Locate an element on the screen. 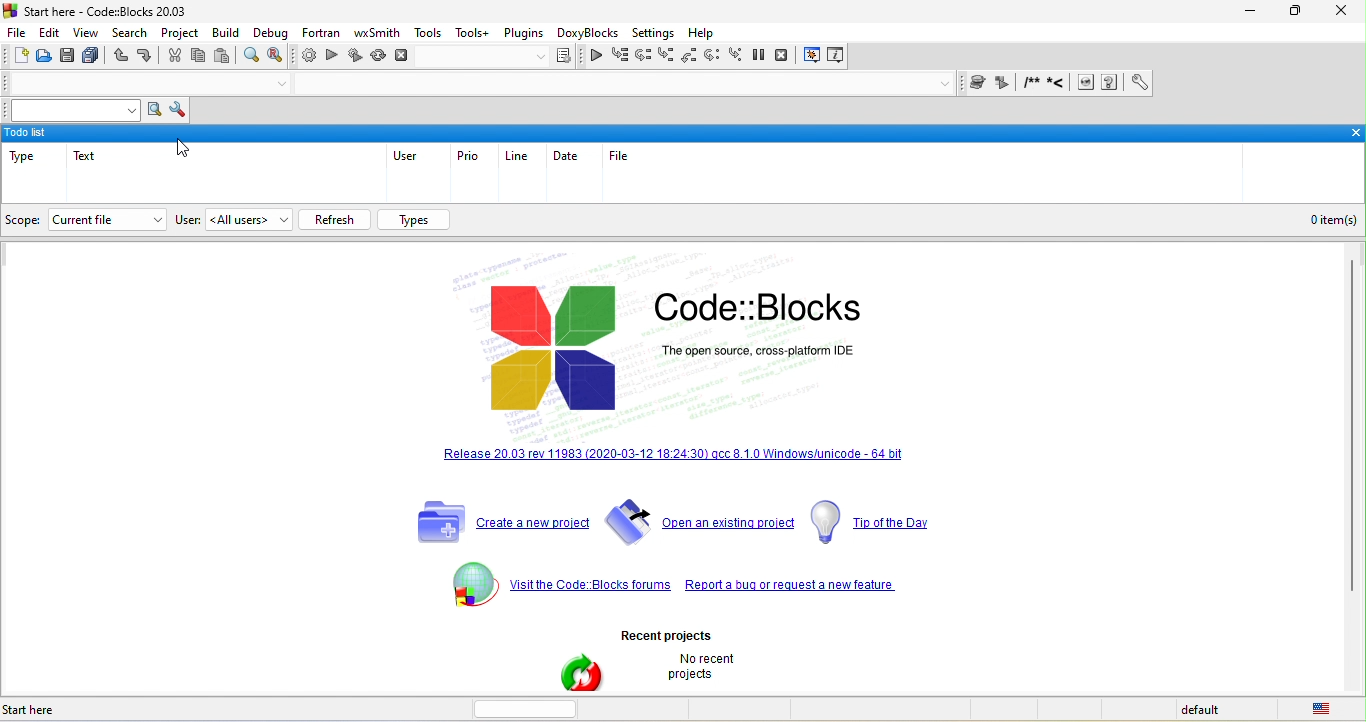  line is located at coordinates (522, 156).